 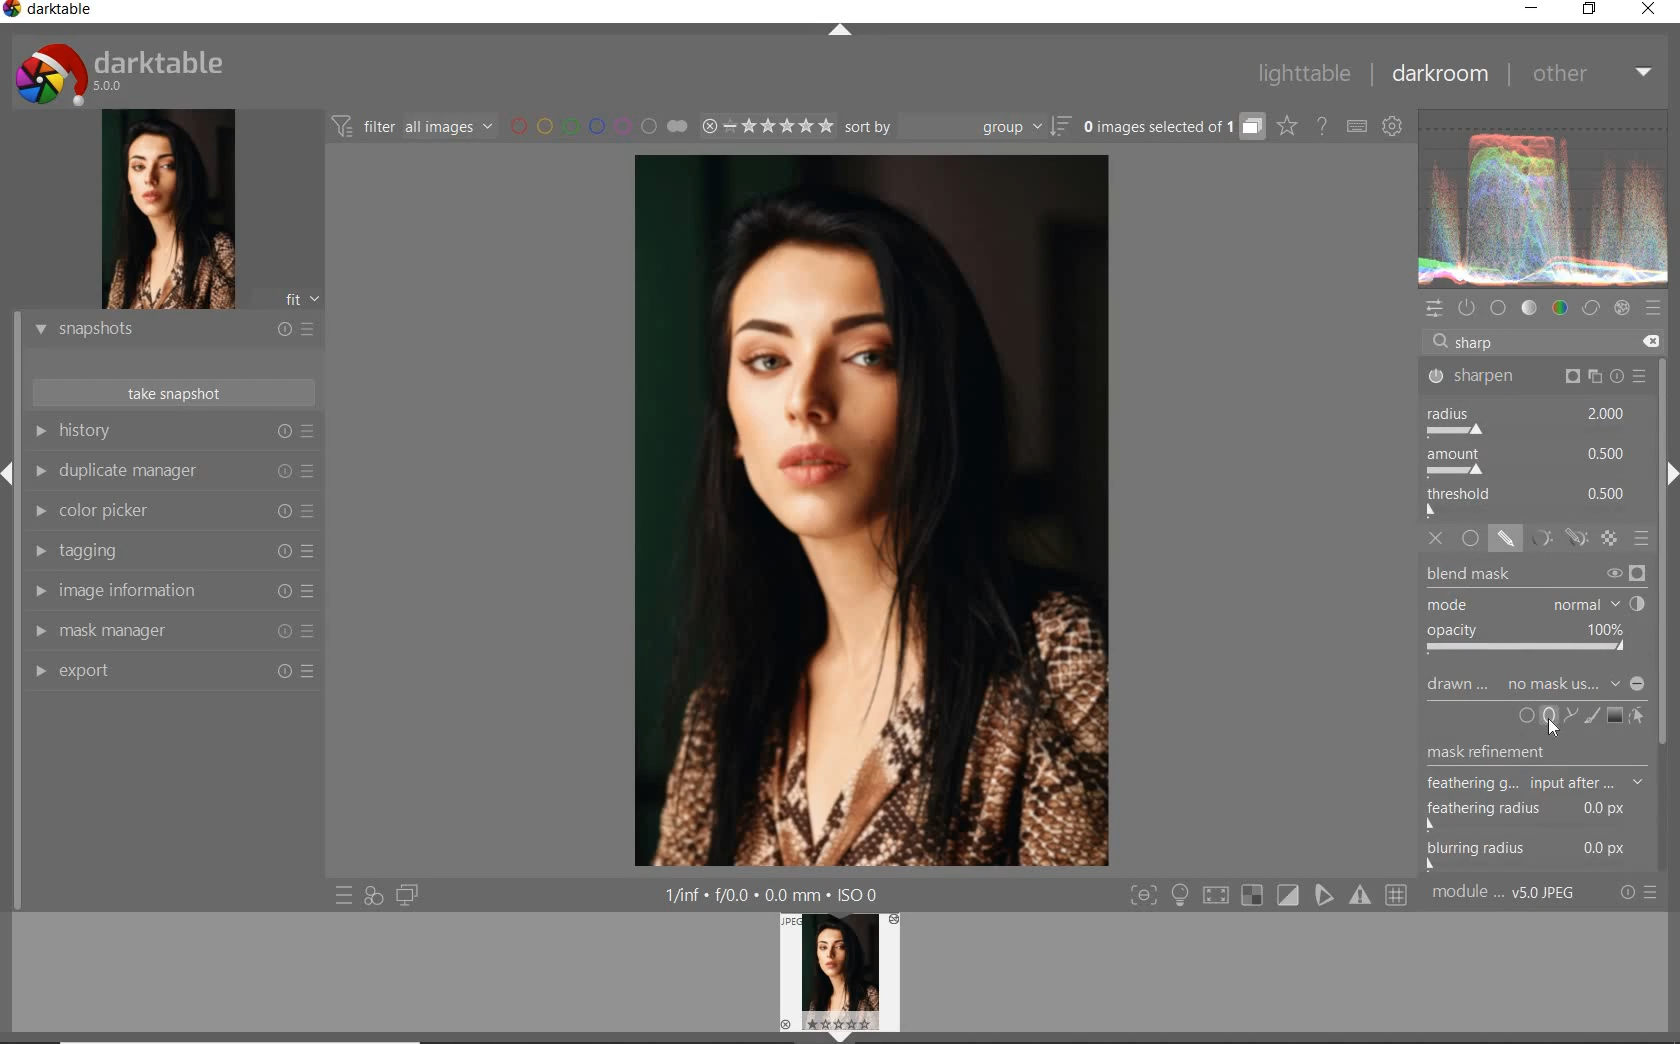 What do you see at coordinates (1537, 375) in the screenshot?
I see `sharpen` at bounding box center [1537, 375].